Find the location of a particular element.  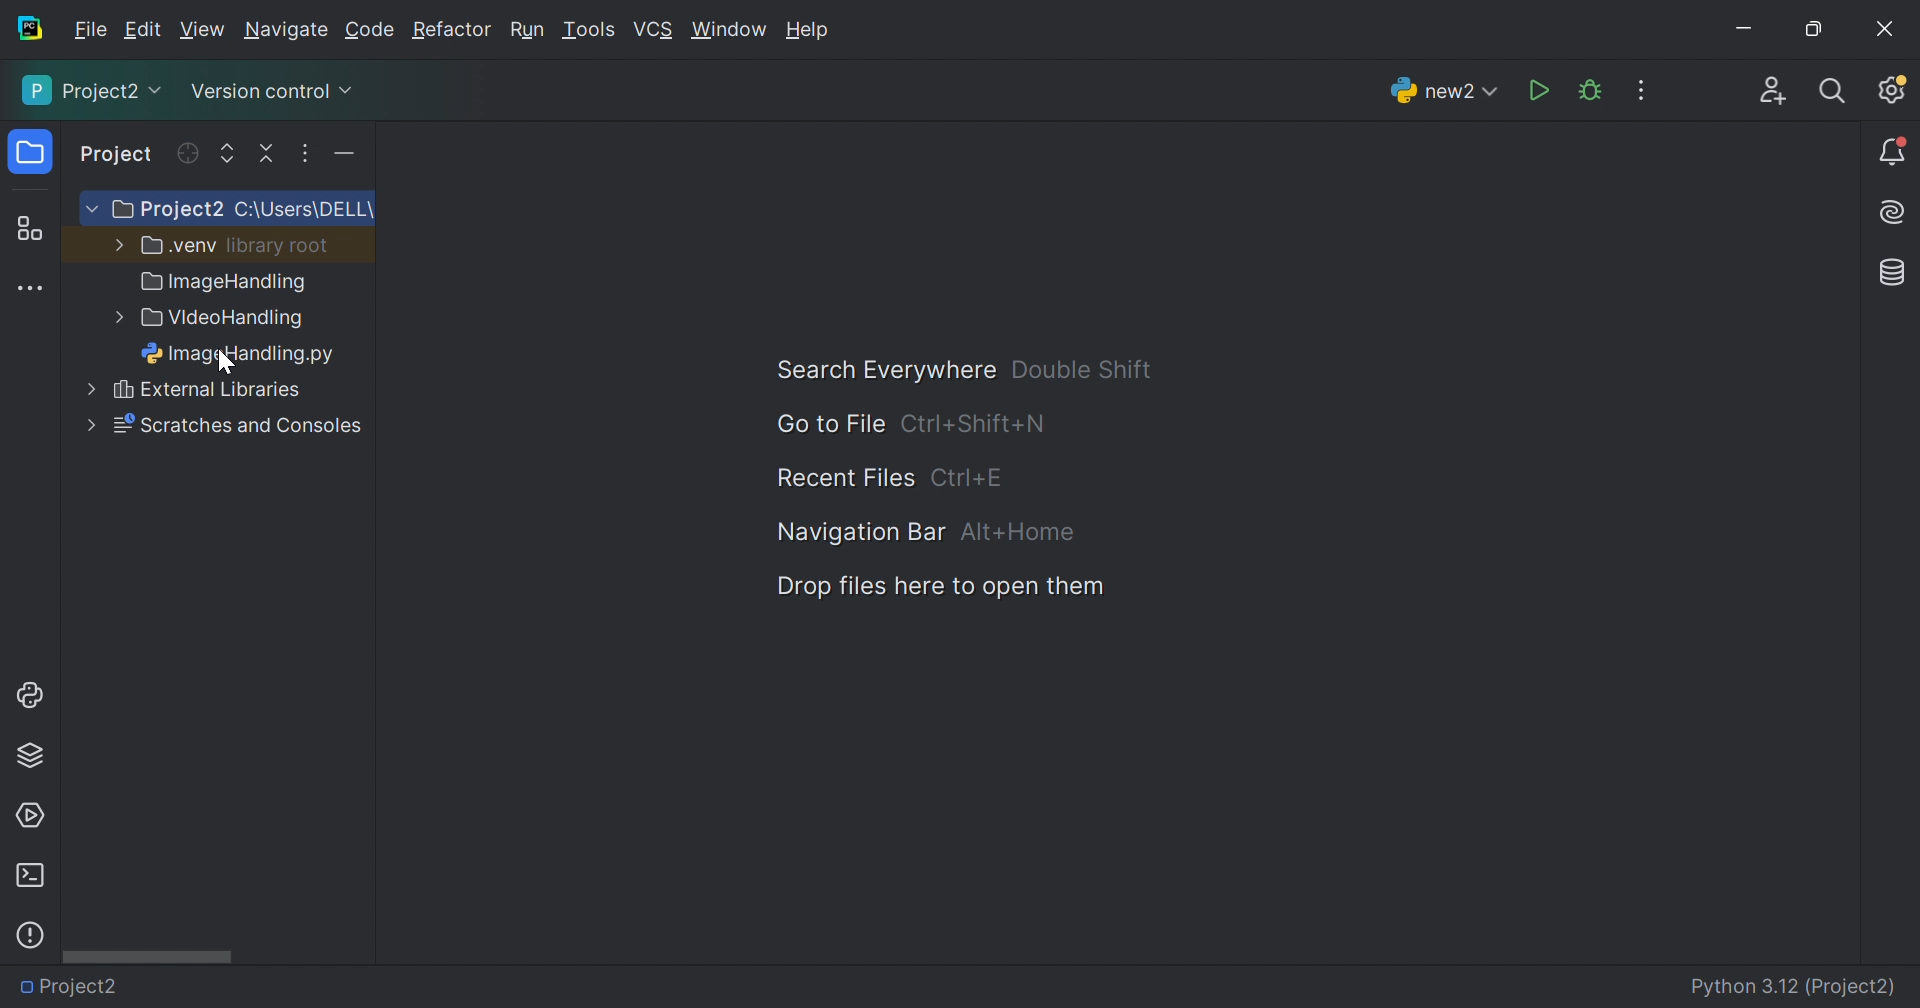

Search everywhere is located at coordinates (1834, 92).